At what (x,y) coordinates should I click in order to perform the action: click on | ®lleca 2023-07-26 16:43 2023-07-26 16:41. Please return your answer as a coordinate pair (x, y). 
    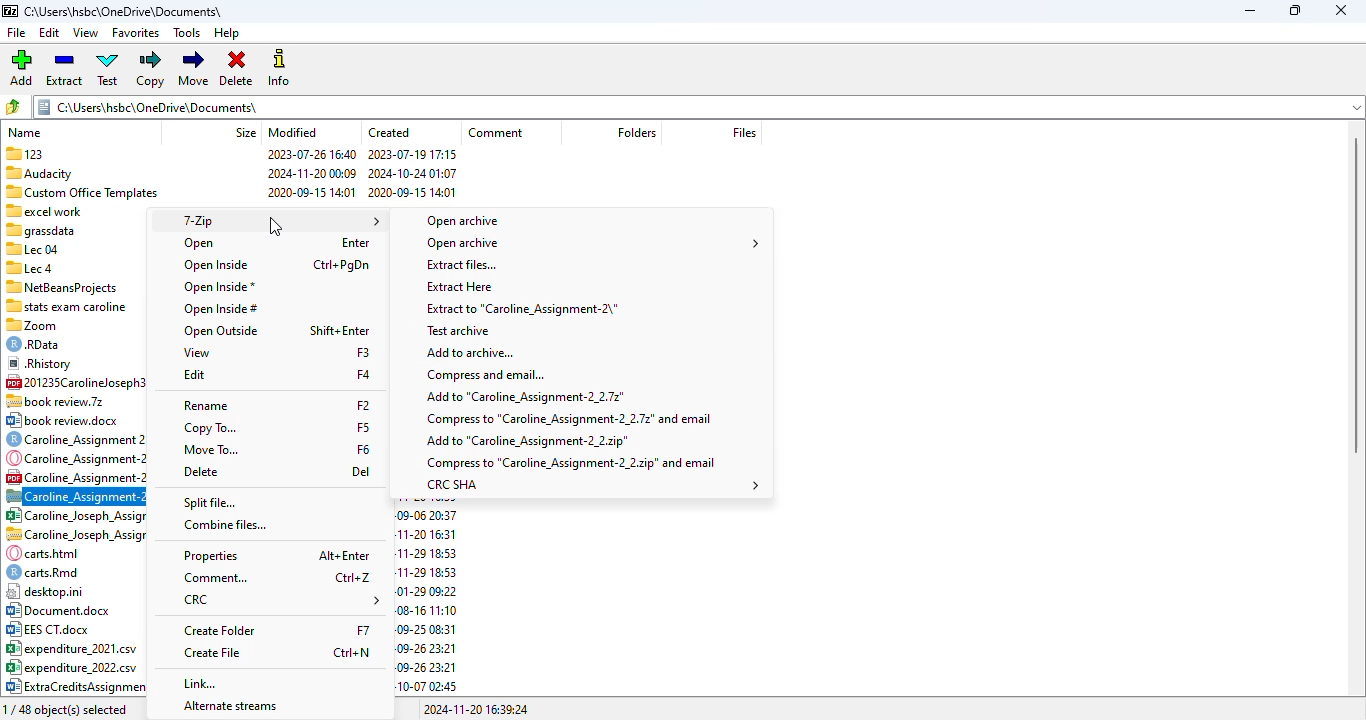
    Looking at the image, I should click on (72, 267).